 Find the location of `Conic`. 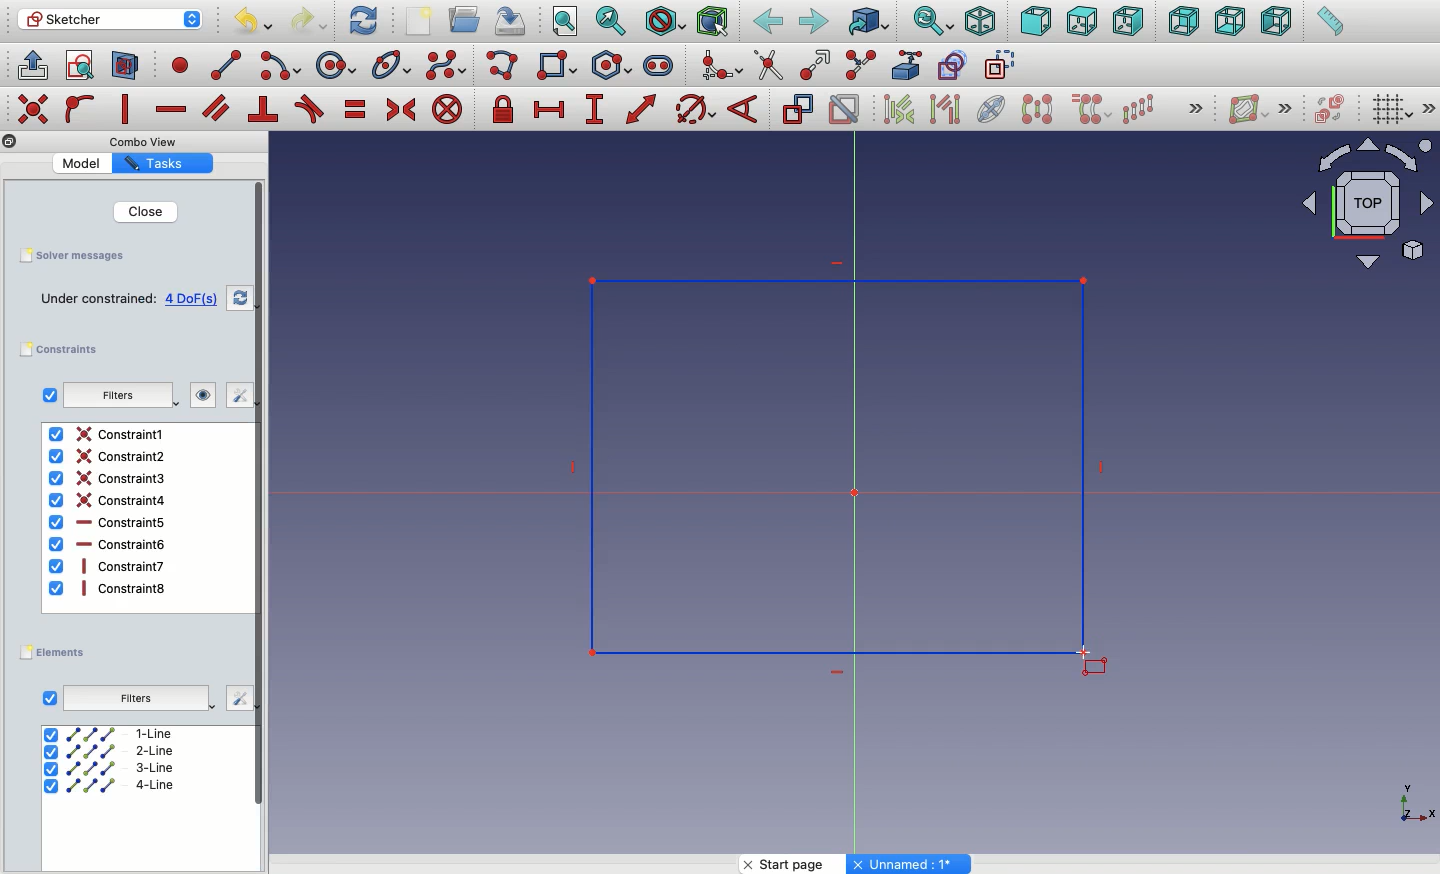

Conic is located at coordinates (393, 66).